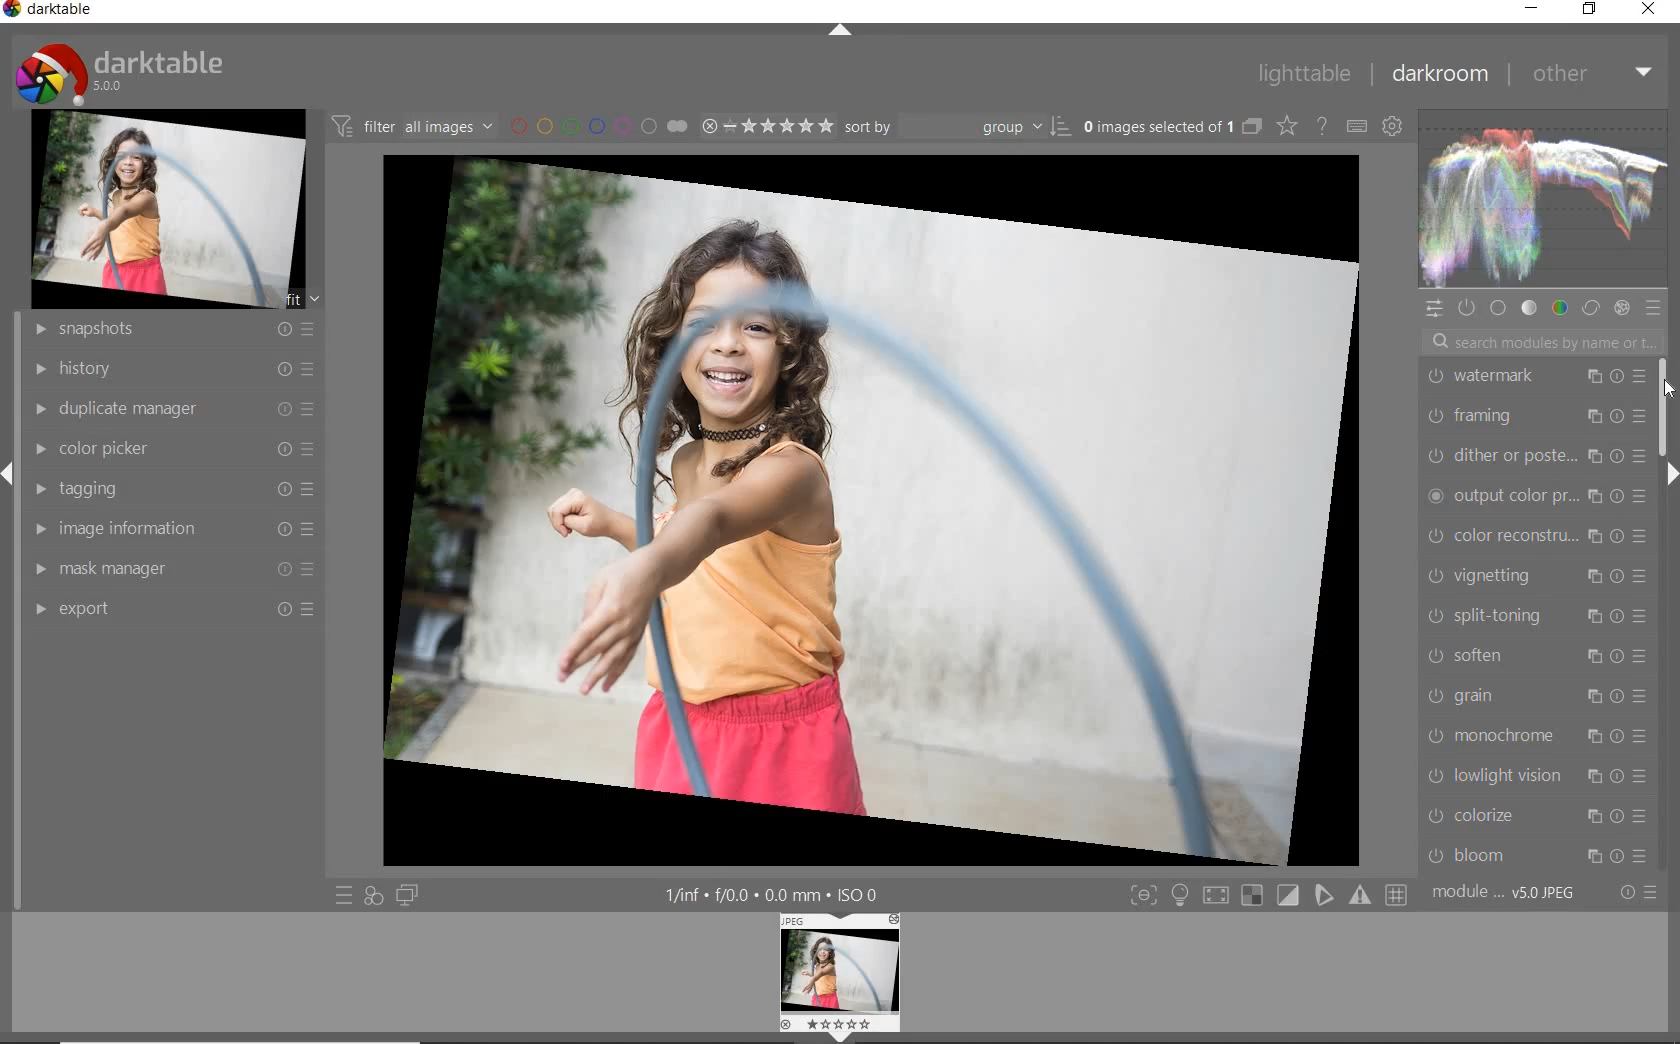  I want to click on CURSOR, so click(1667, 389).